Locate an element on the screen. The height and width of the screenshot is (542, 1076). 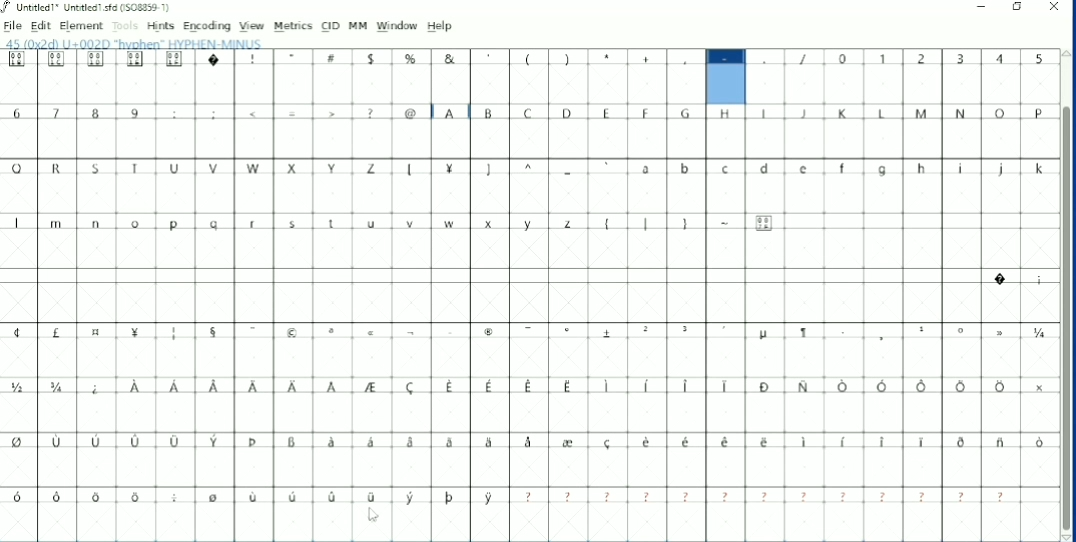
Encoding is located at coordinates (206, 26).